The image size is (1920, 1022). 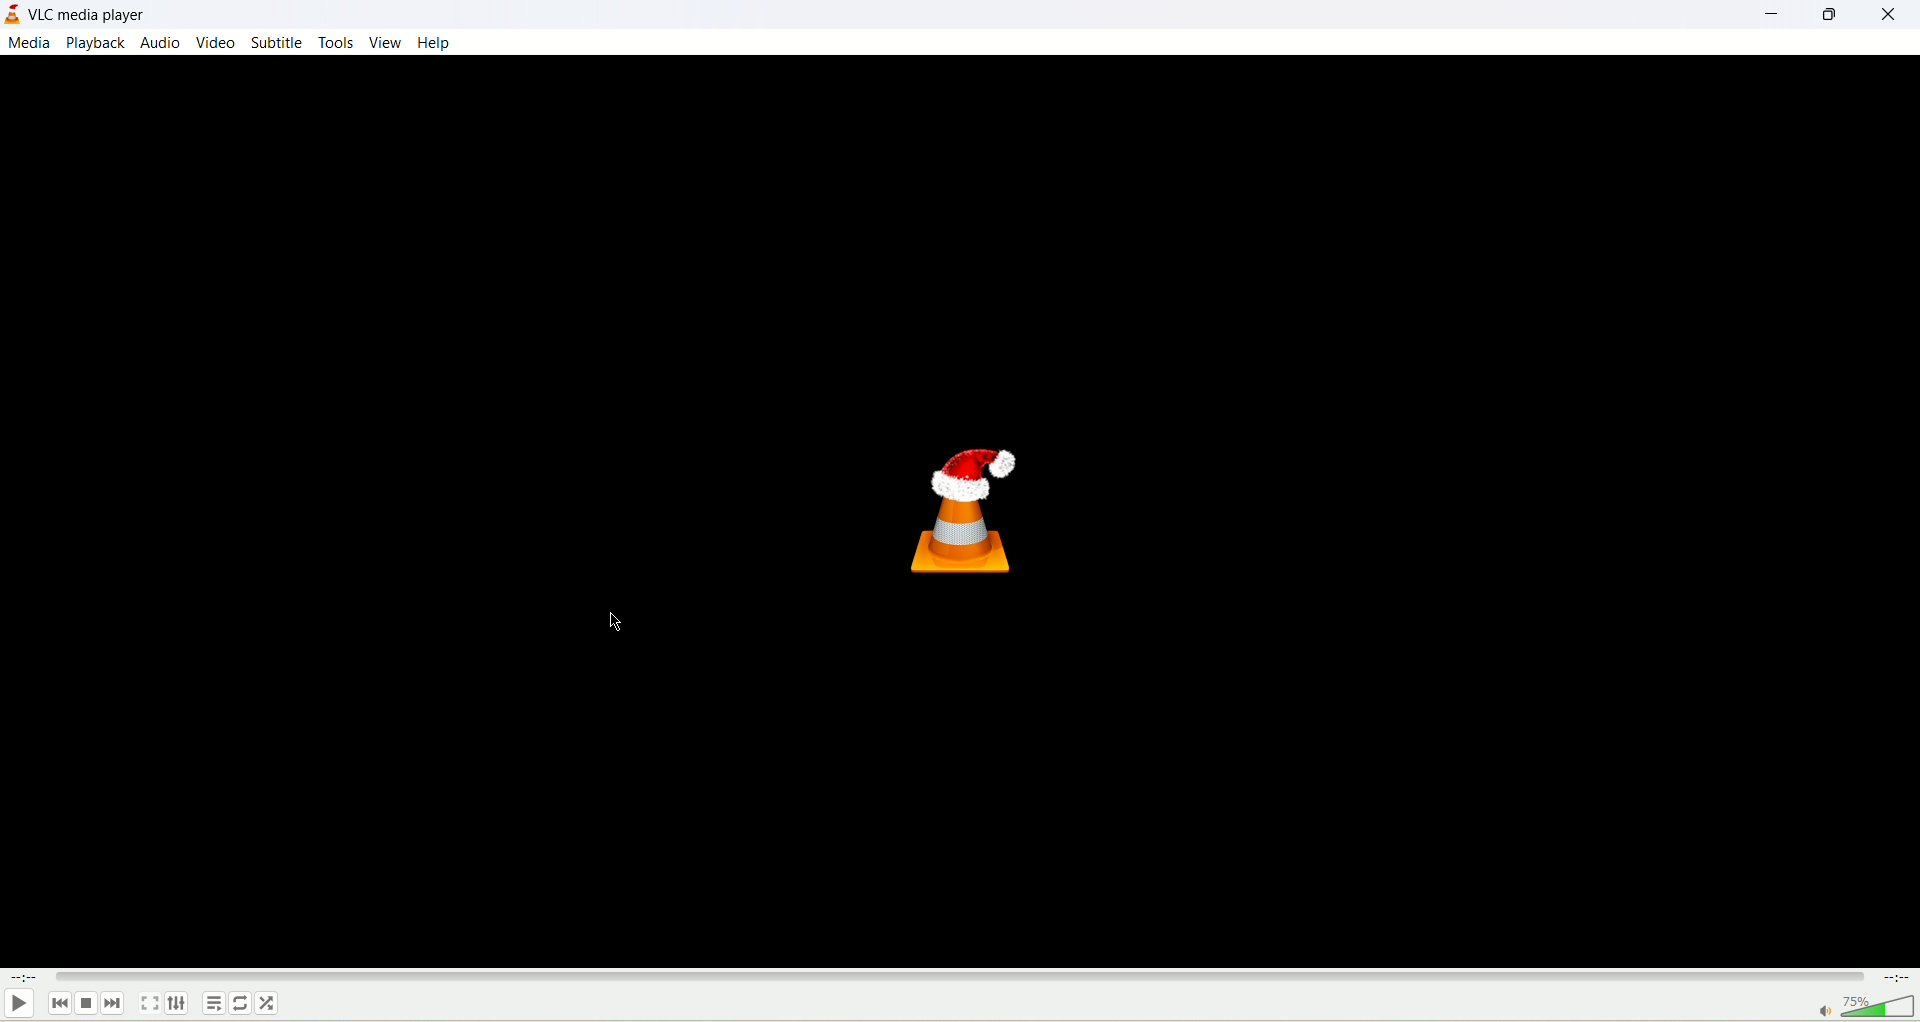 What do you see at coordinates (151, 1005) in the screenshot?
I see `toggle fullscreen` at bounding box center [151, 1005].